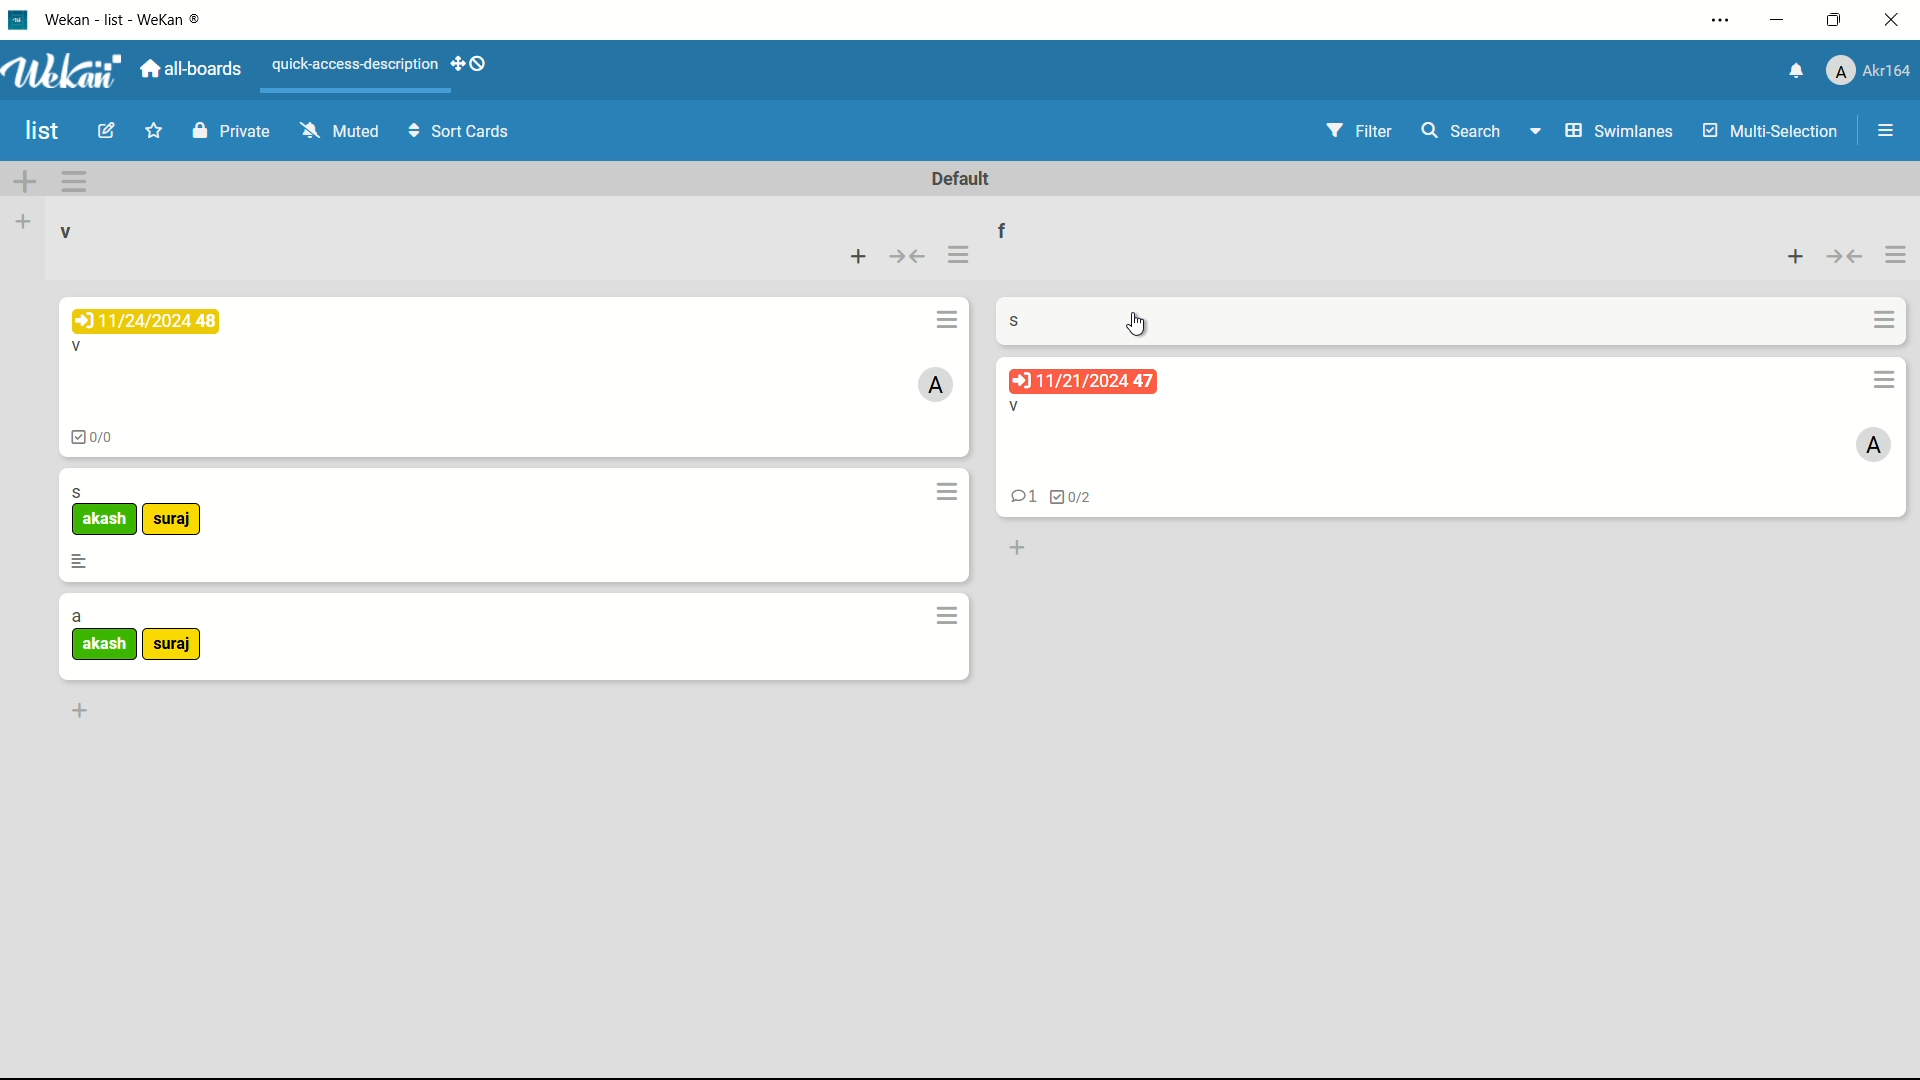 The image size is (1920, 1080). Describe the element at coordinates (1724, 20) in the screenshot. I see `settings and more` at that location.